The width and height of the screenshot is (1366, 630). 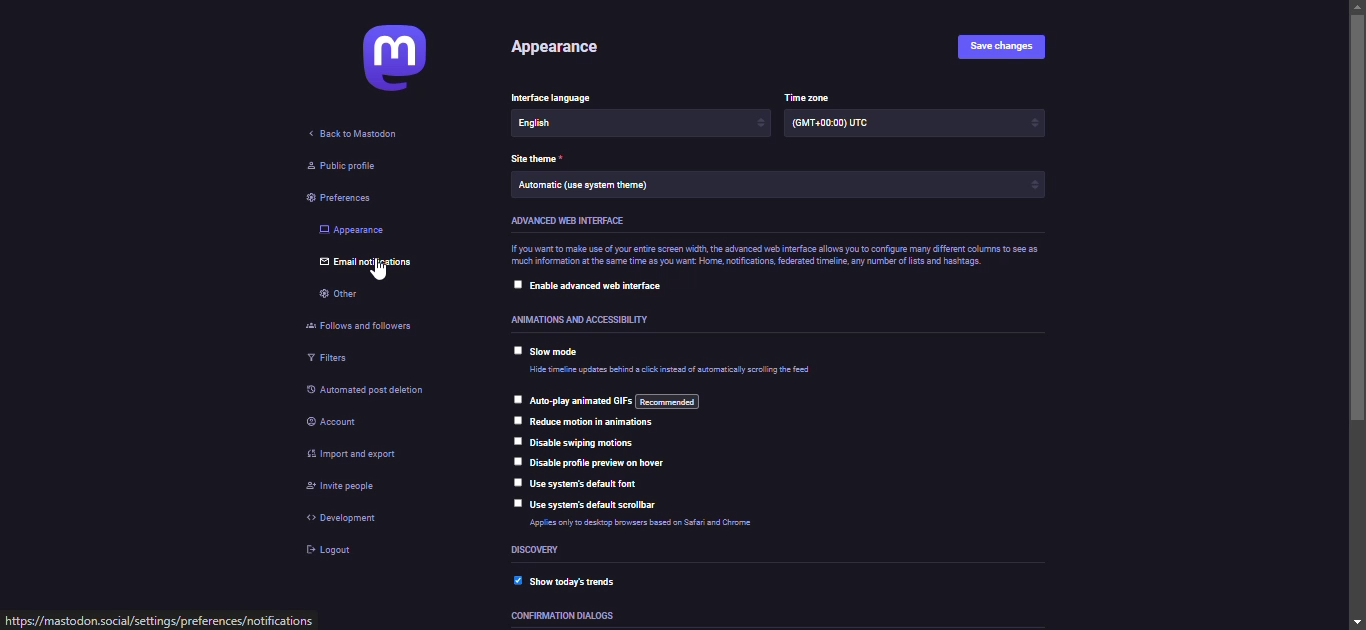 What do you see at coordinates (345, 518) in the screenshot?
I see `development` at bounding box center [345, 518].